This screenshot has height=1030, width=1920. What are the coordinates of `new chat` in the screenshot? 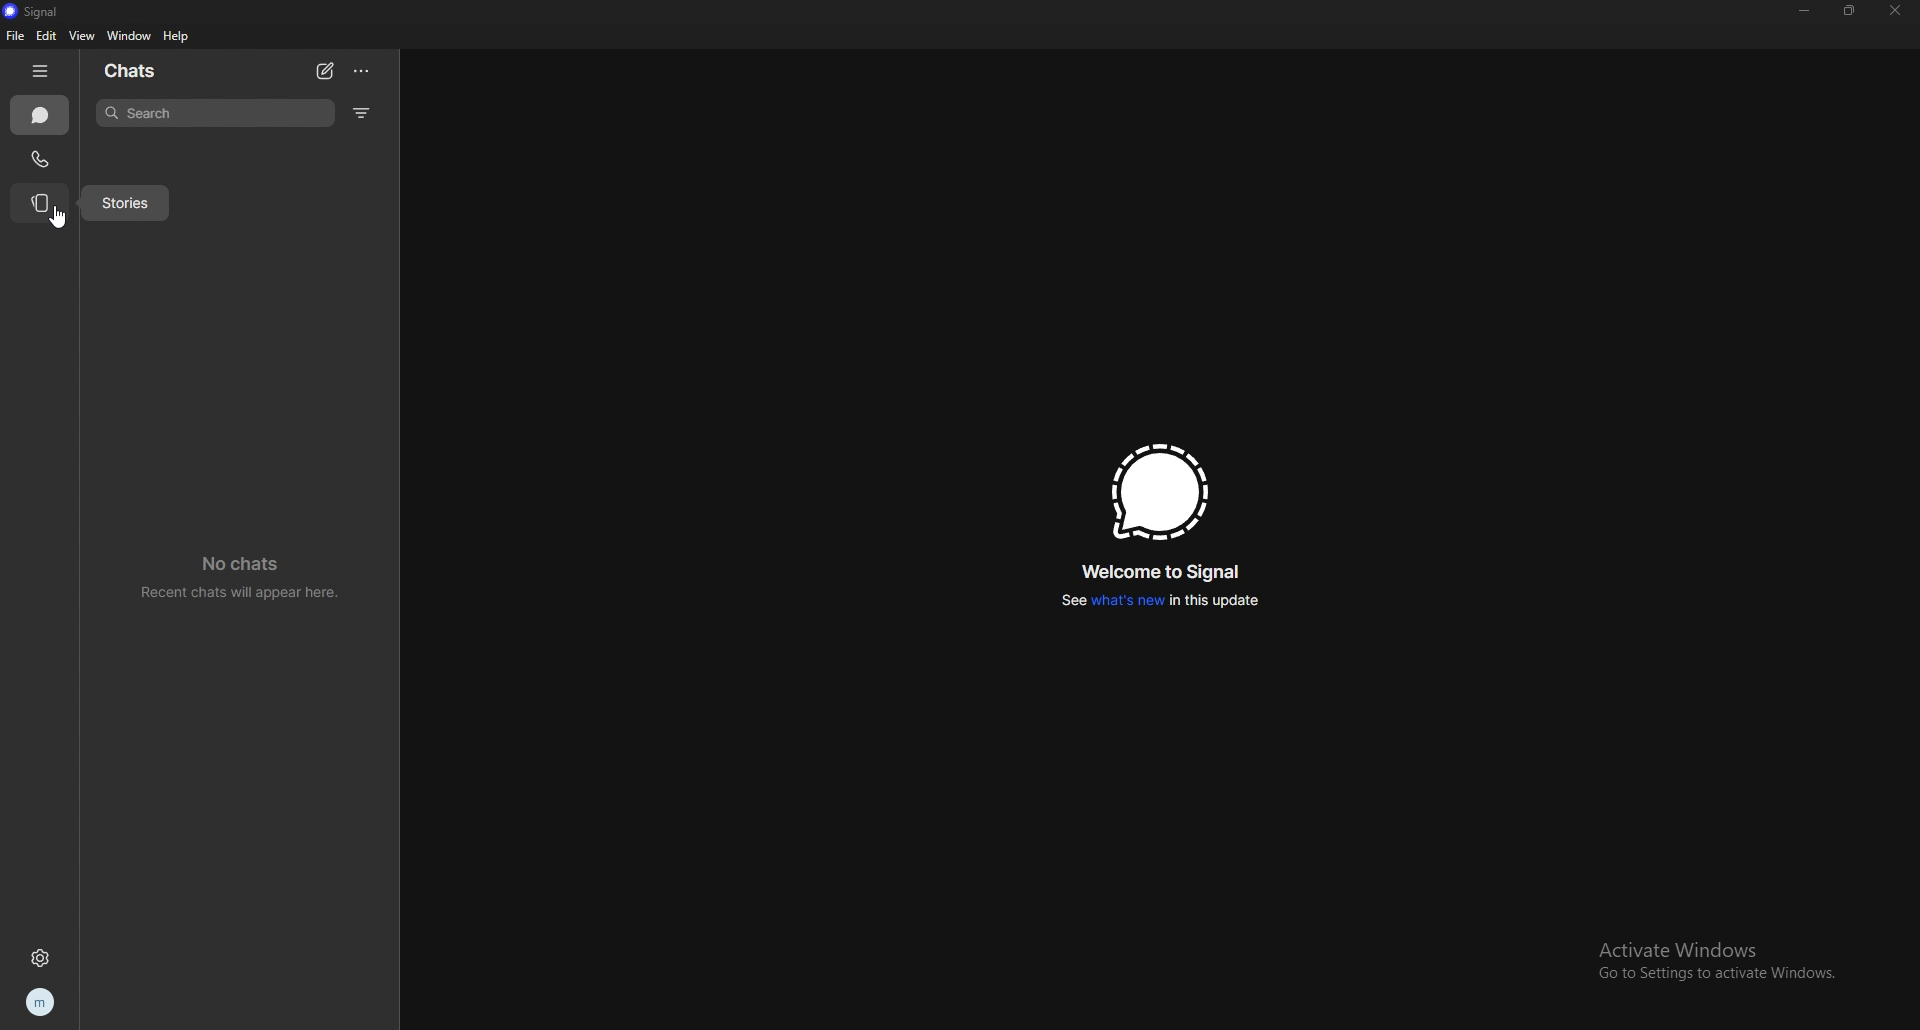 It's located at (327, 70).